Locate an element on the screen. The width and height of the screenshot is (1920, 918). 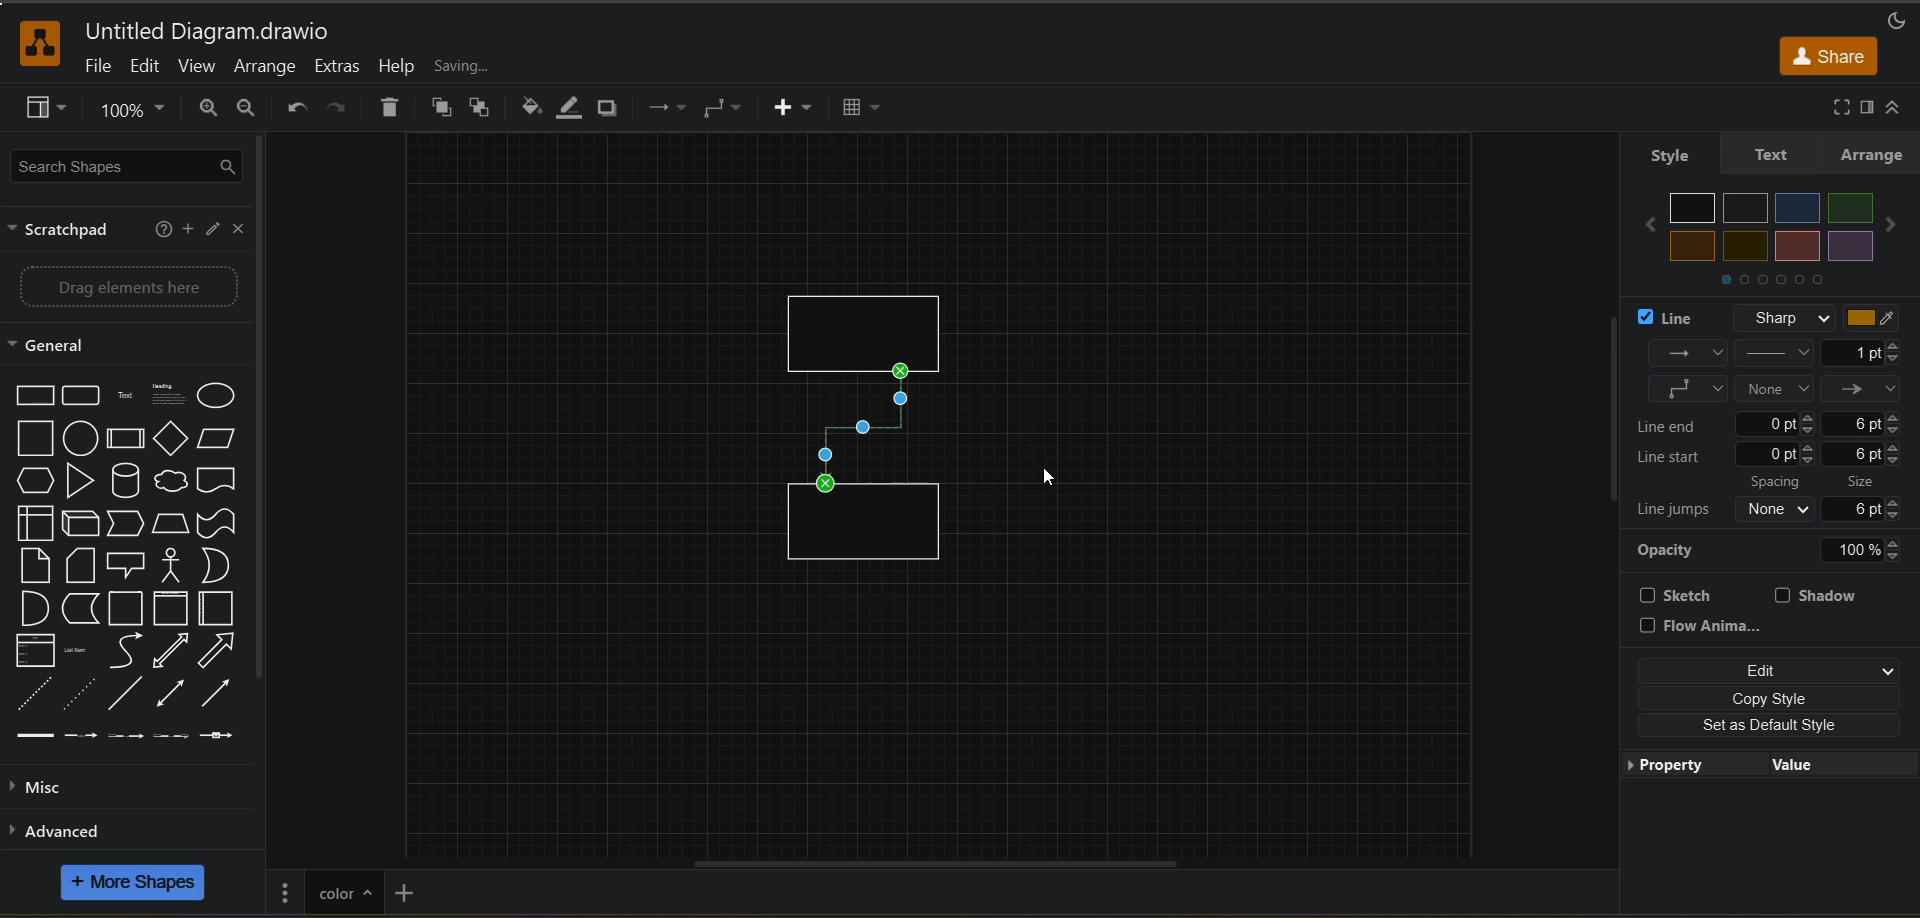
fullscreen is located at coordinates (1836, 107).